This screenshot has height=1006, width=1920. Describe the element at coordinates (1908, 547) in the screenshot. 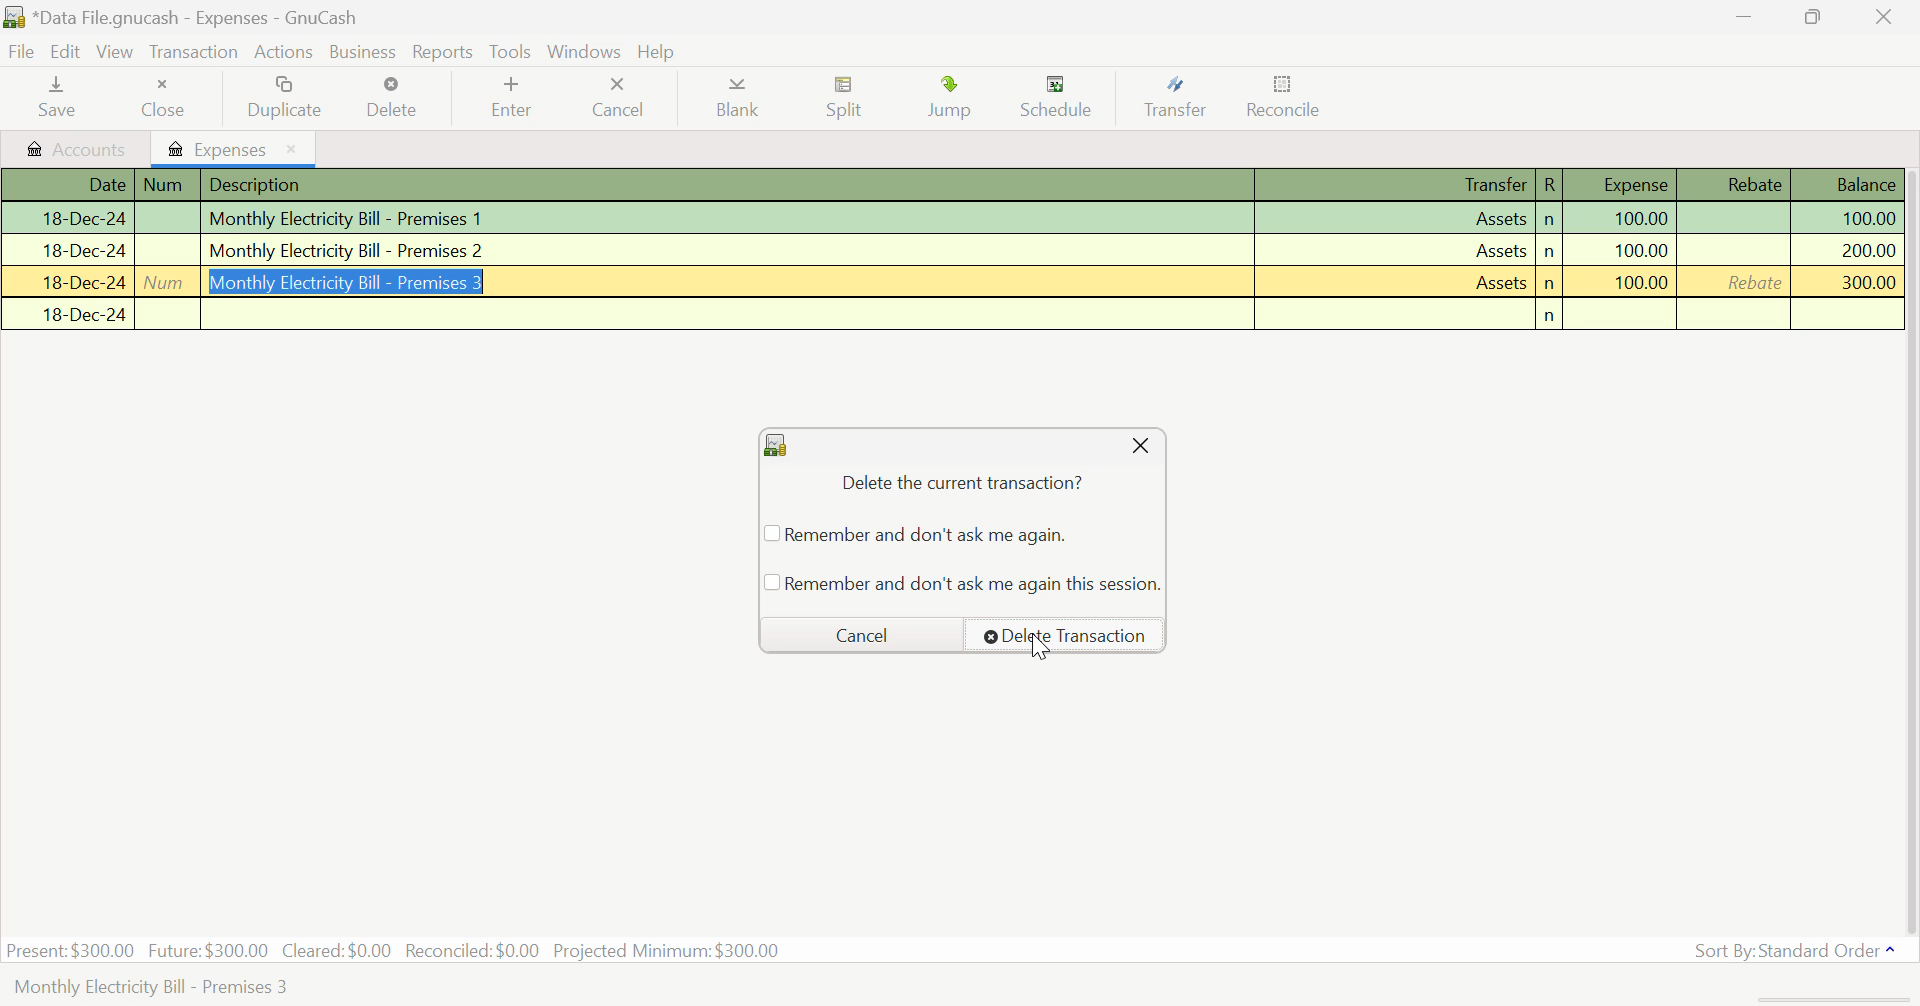

I see `vertical scroll bar` at that location.